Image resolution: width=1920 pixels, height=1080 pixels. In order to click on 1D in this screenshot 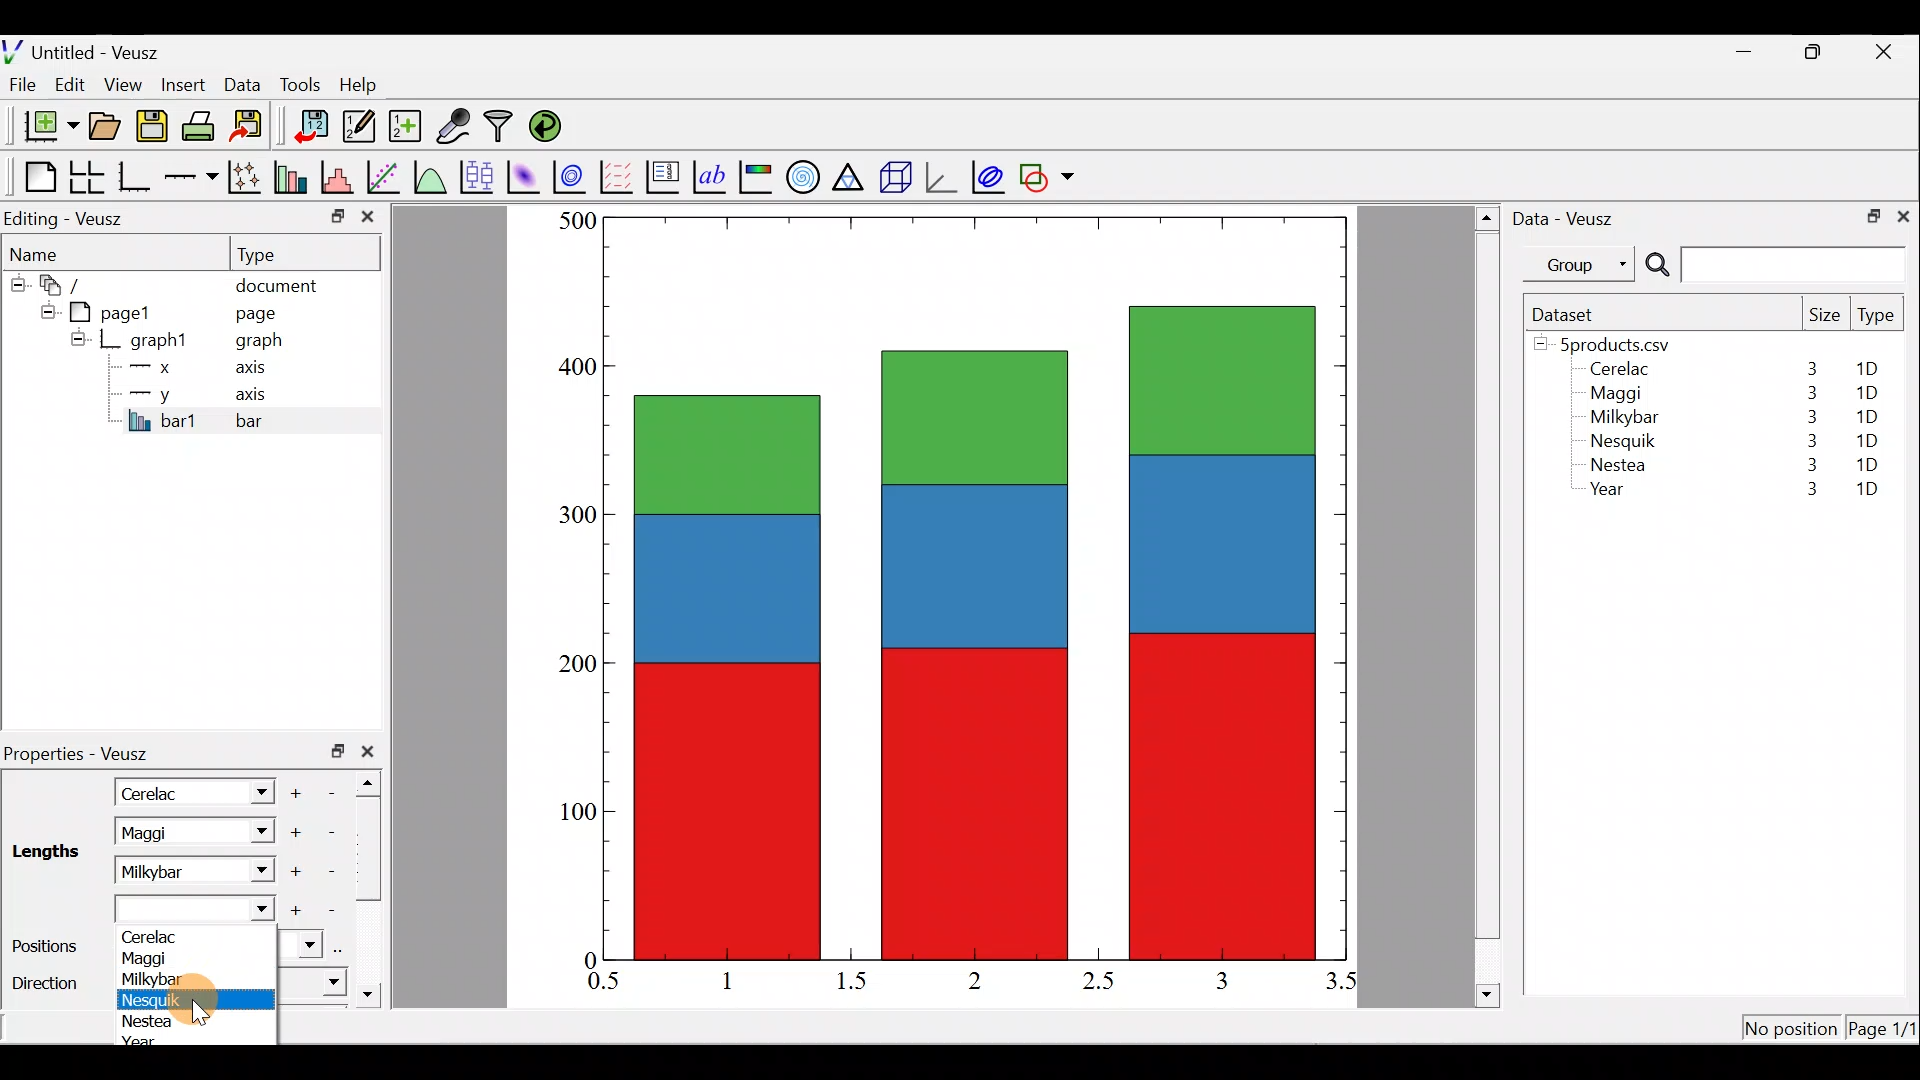, I will do `click(1874, 369)`.